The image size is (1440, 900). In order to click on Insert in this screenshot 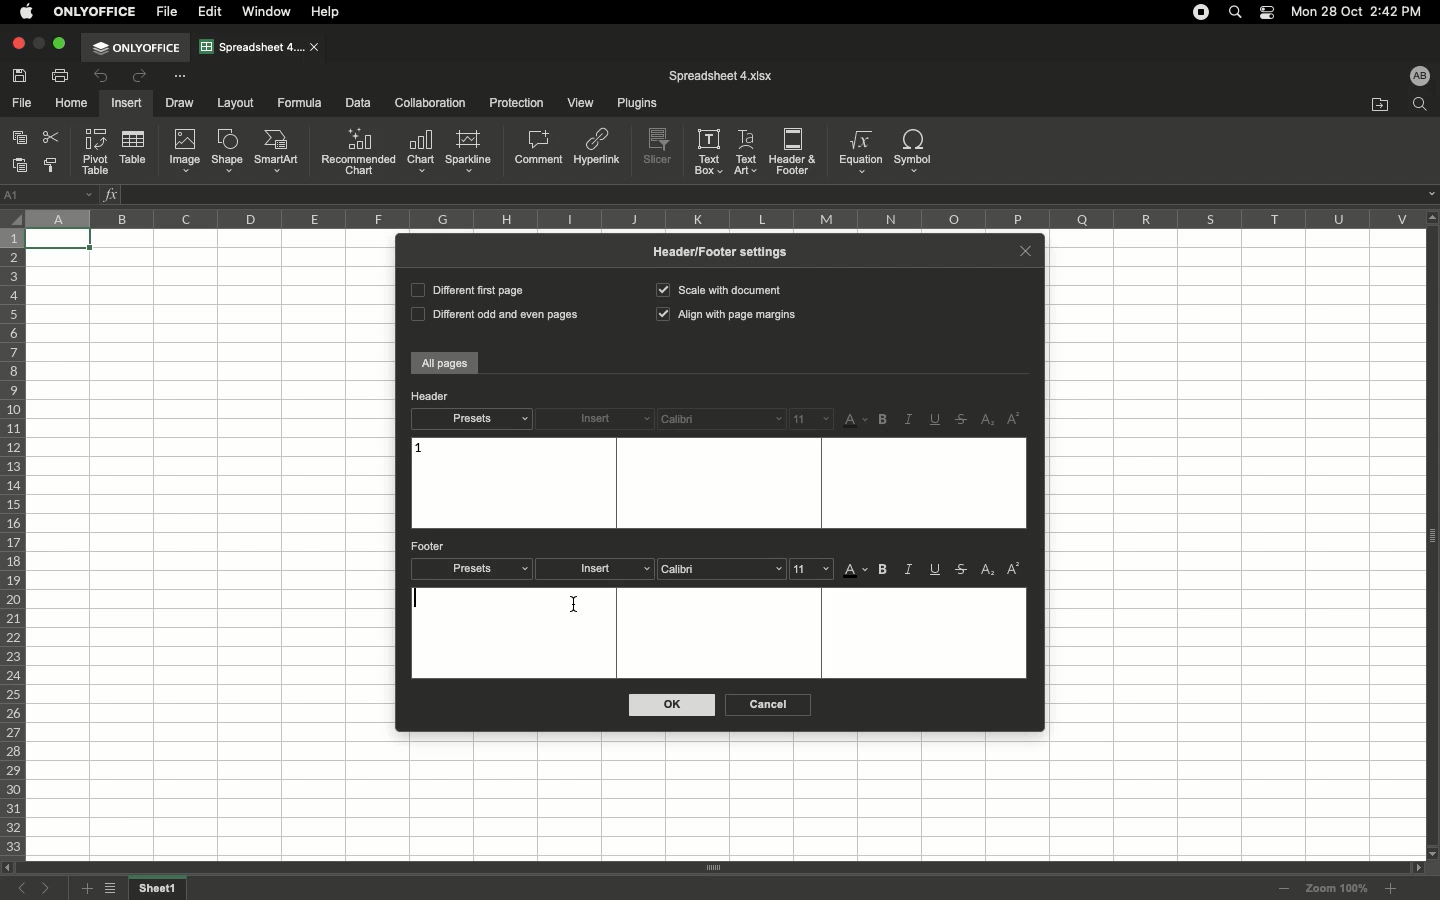, I will do `click(125, 103)`.